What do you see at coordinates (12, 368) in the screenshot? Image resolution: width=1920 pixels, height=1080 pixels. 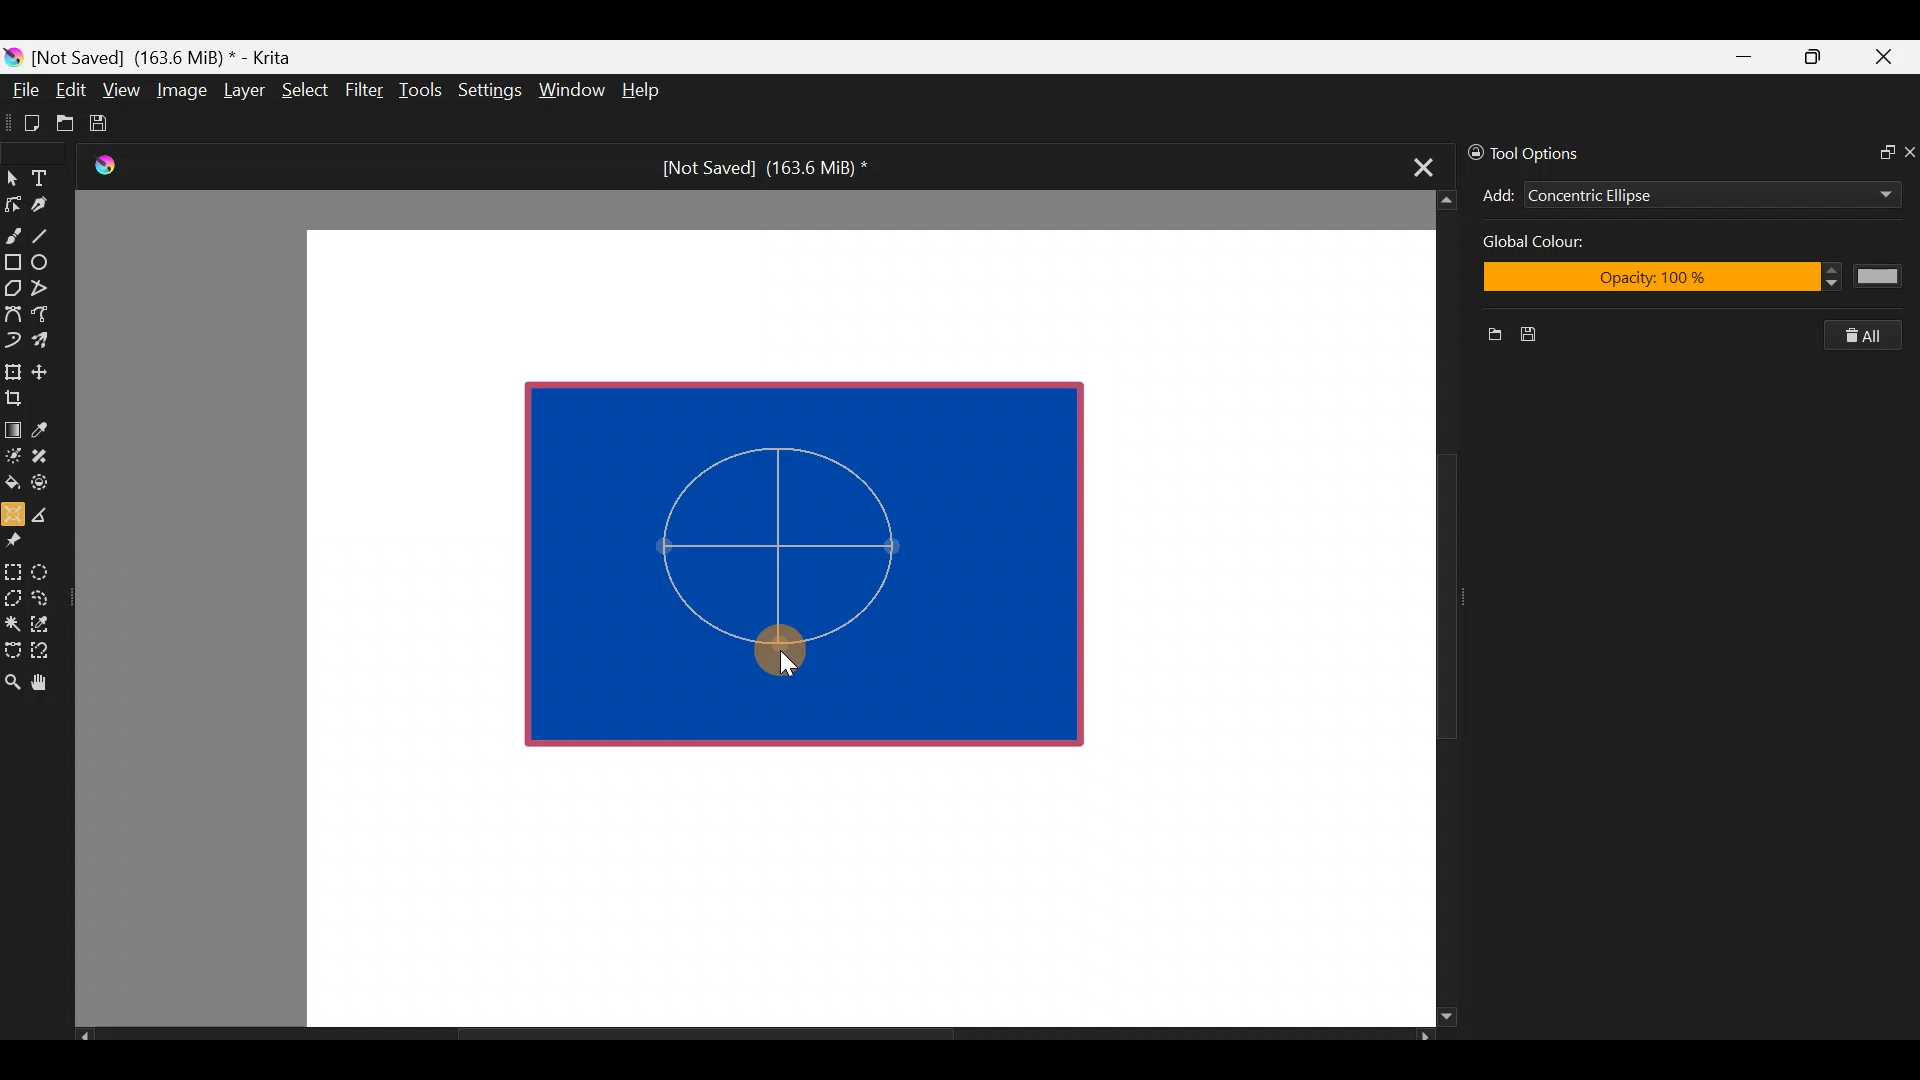 I see `Transform a layer/selection` at bounding box center [12, 368].